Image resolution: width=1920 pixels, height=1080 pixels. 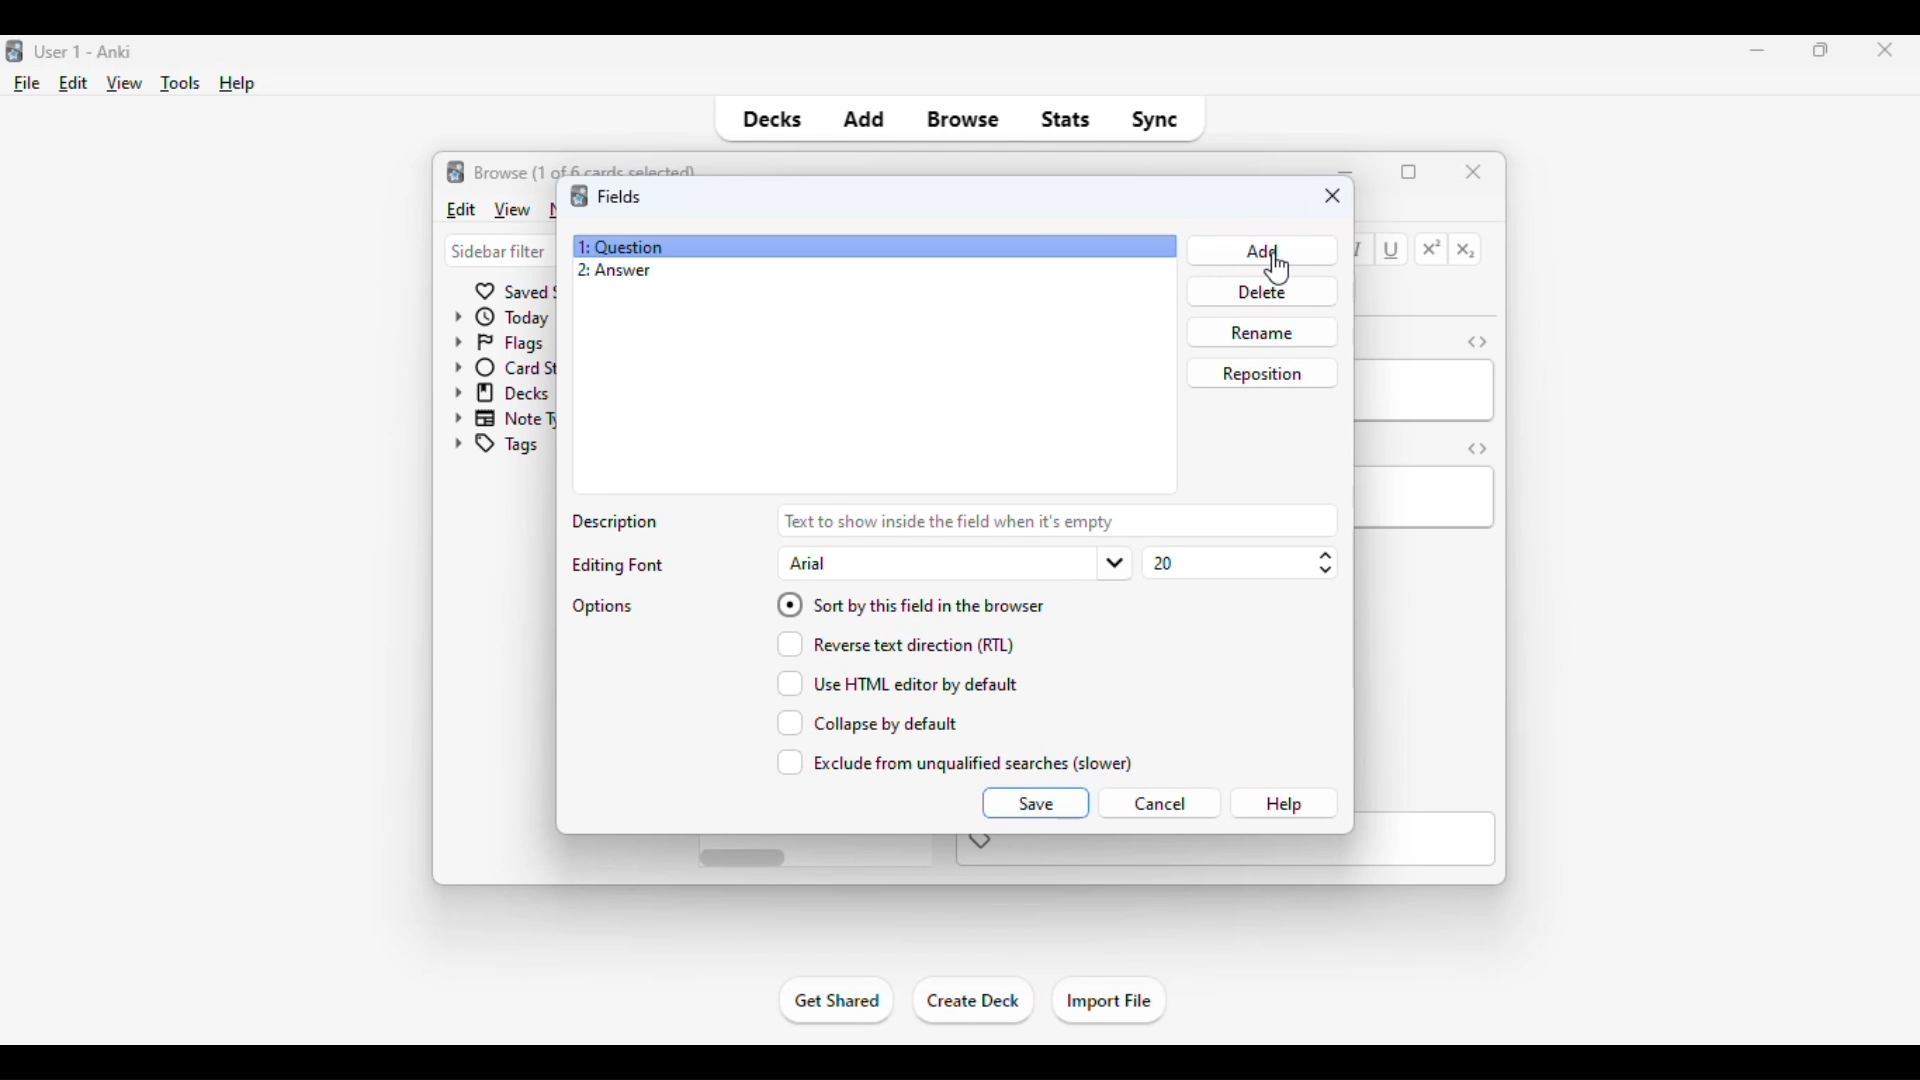 I want to click on decks, so click(x=770, y=120).